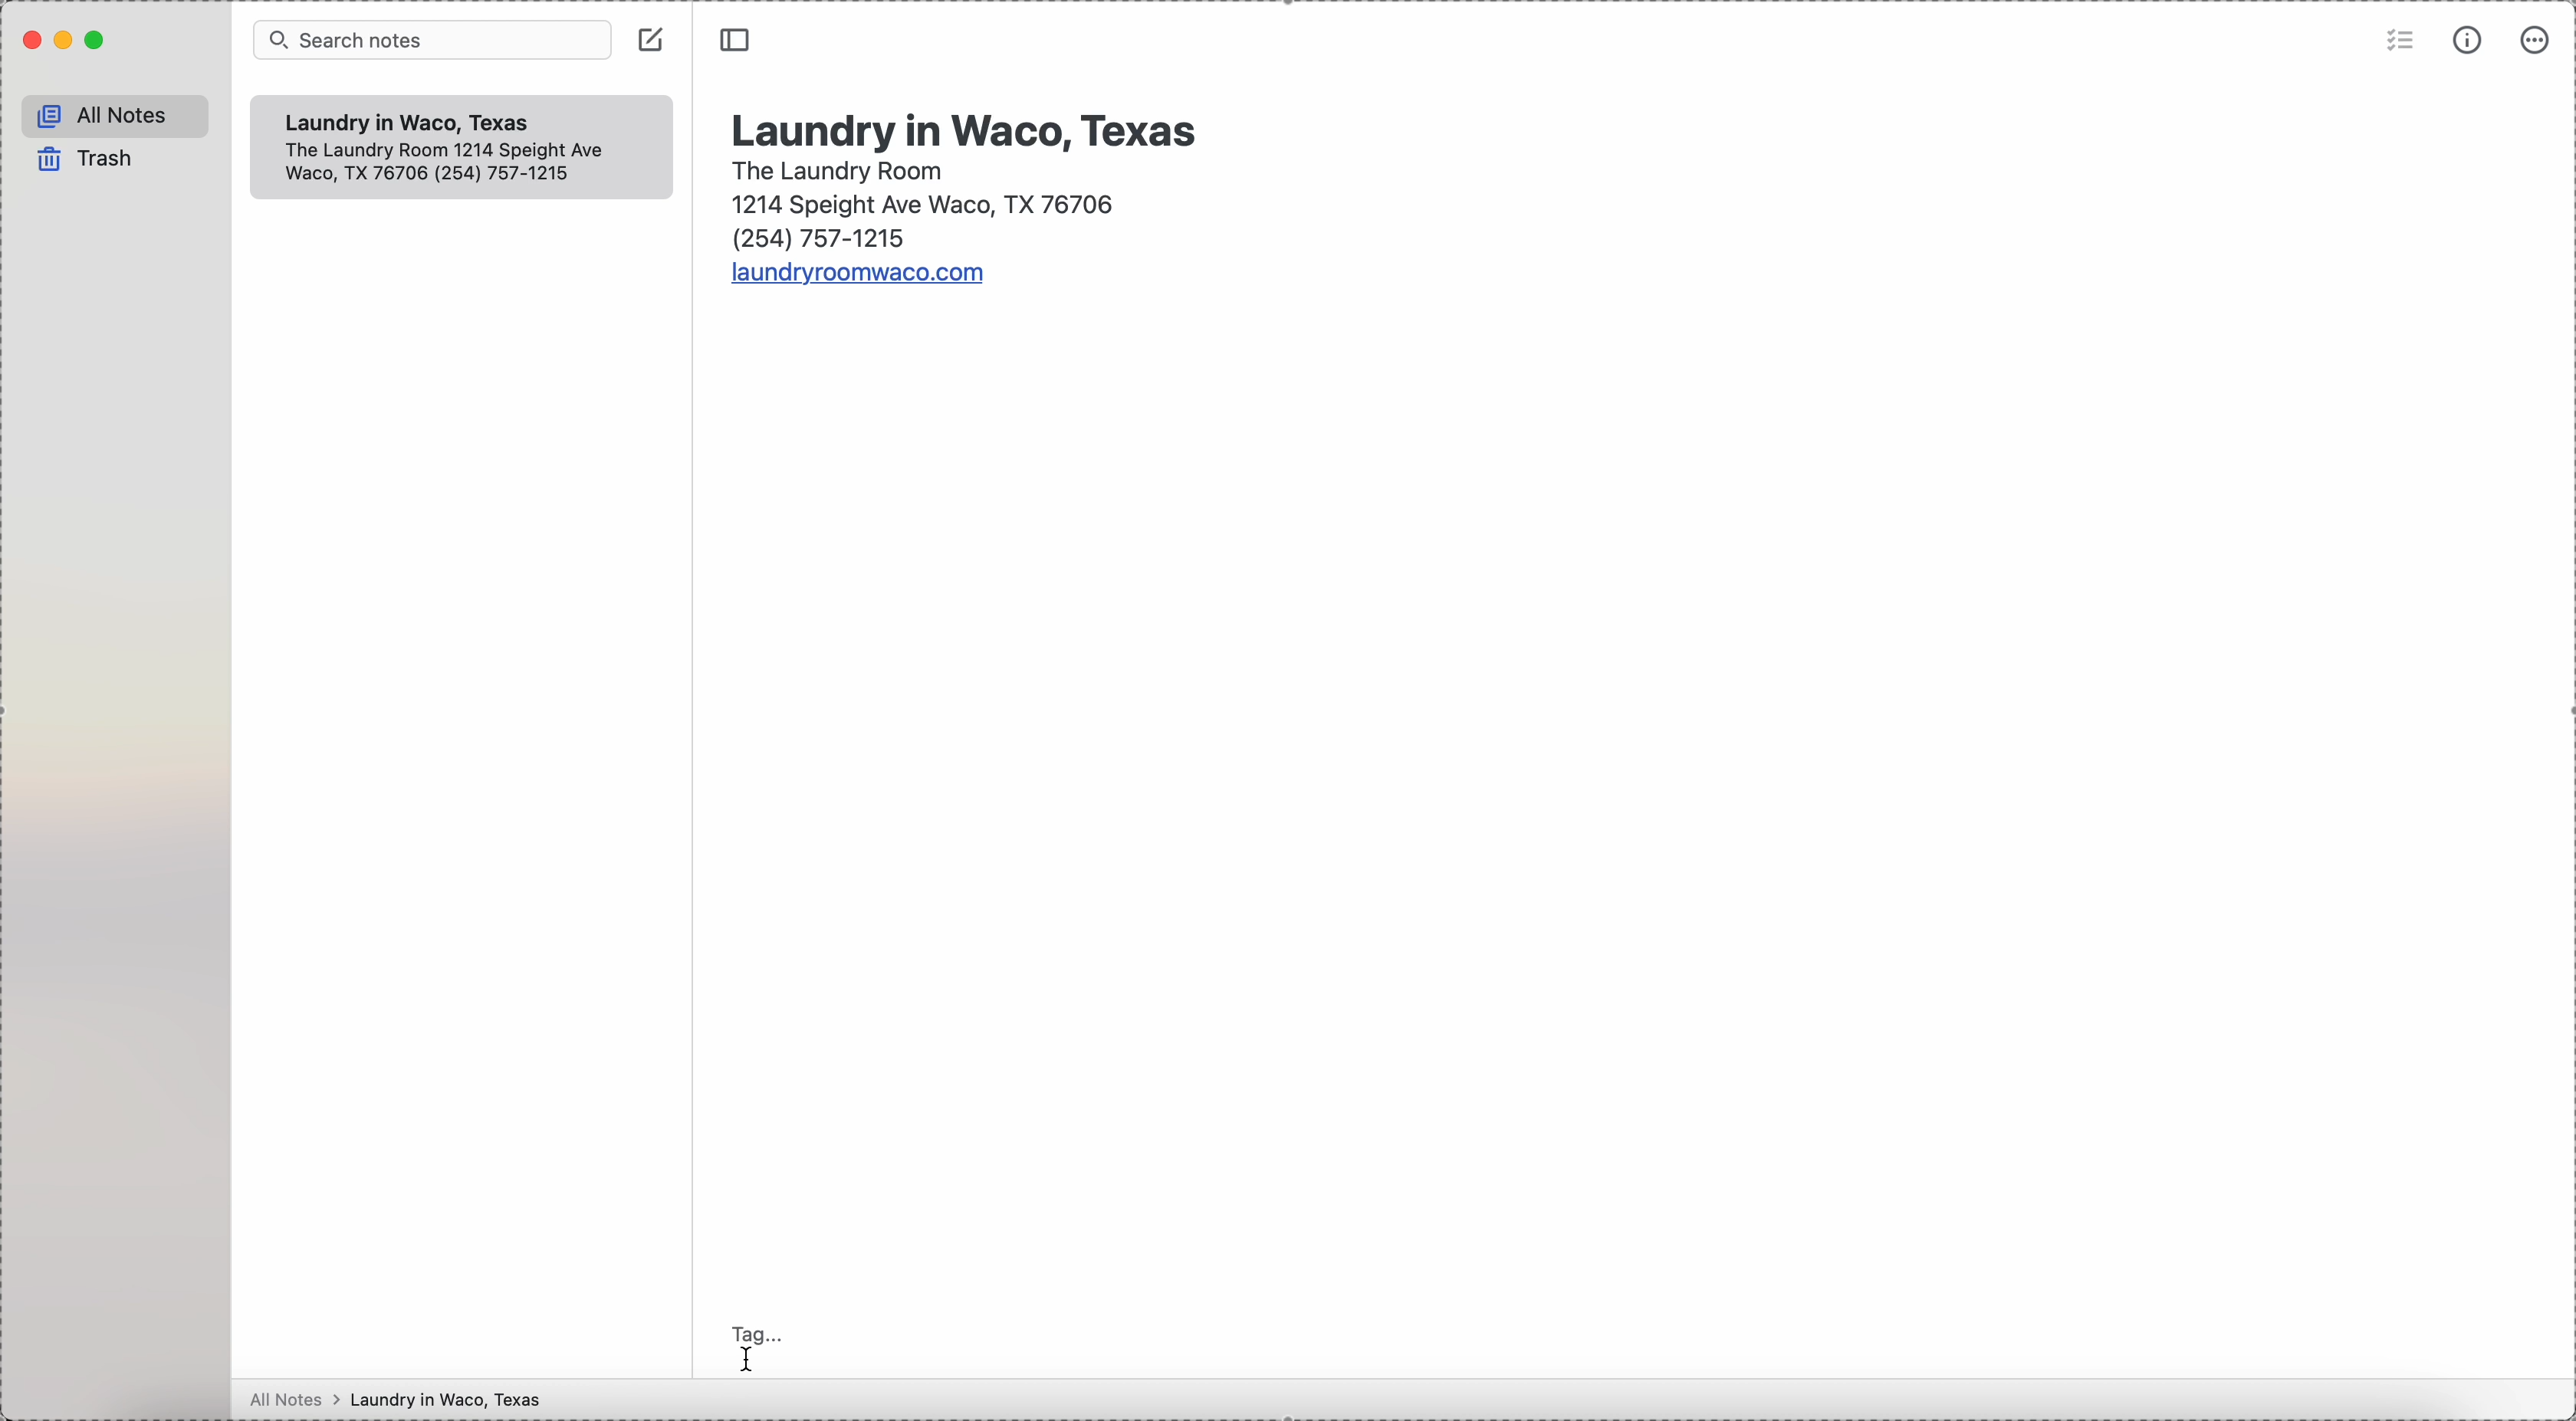 The height and width of the screenshot is (1421, 2576). I want to click on The laundry room 1214 Speight Ave Waco, TX 76706 (254) 757-1215, so click(922, 206).